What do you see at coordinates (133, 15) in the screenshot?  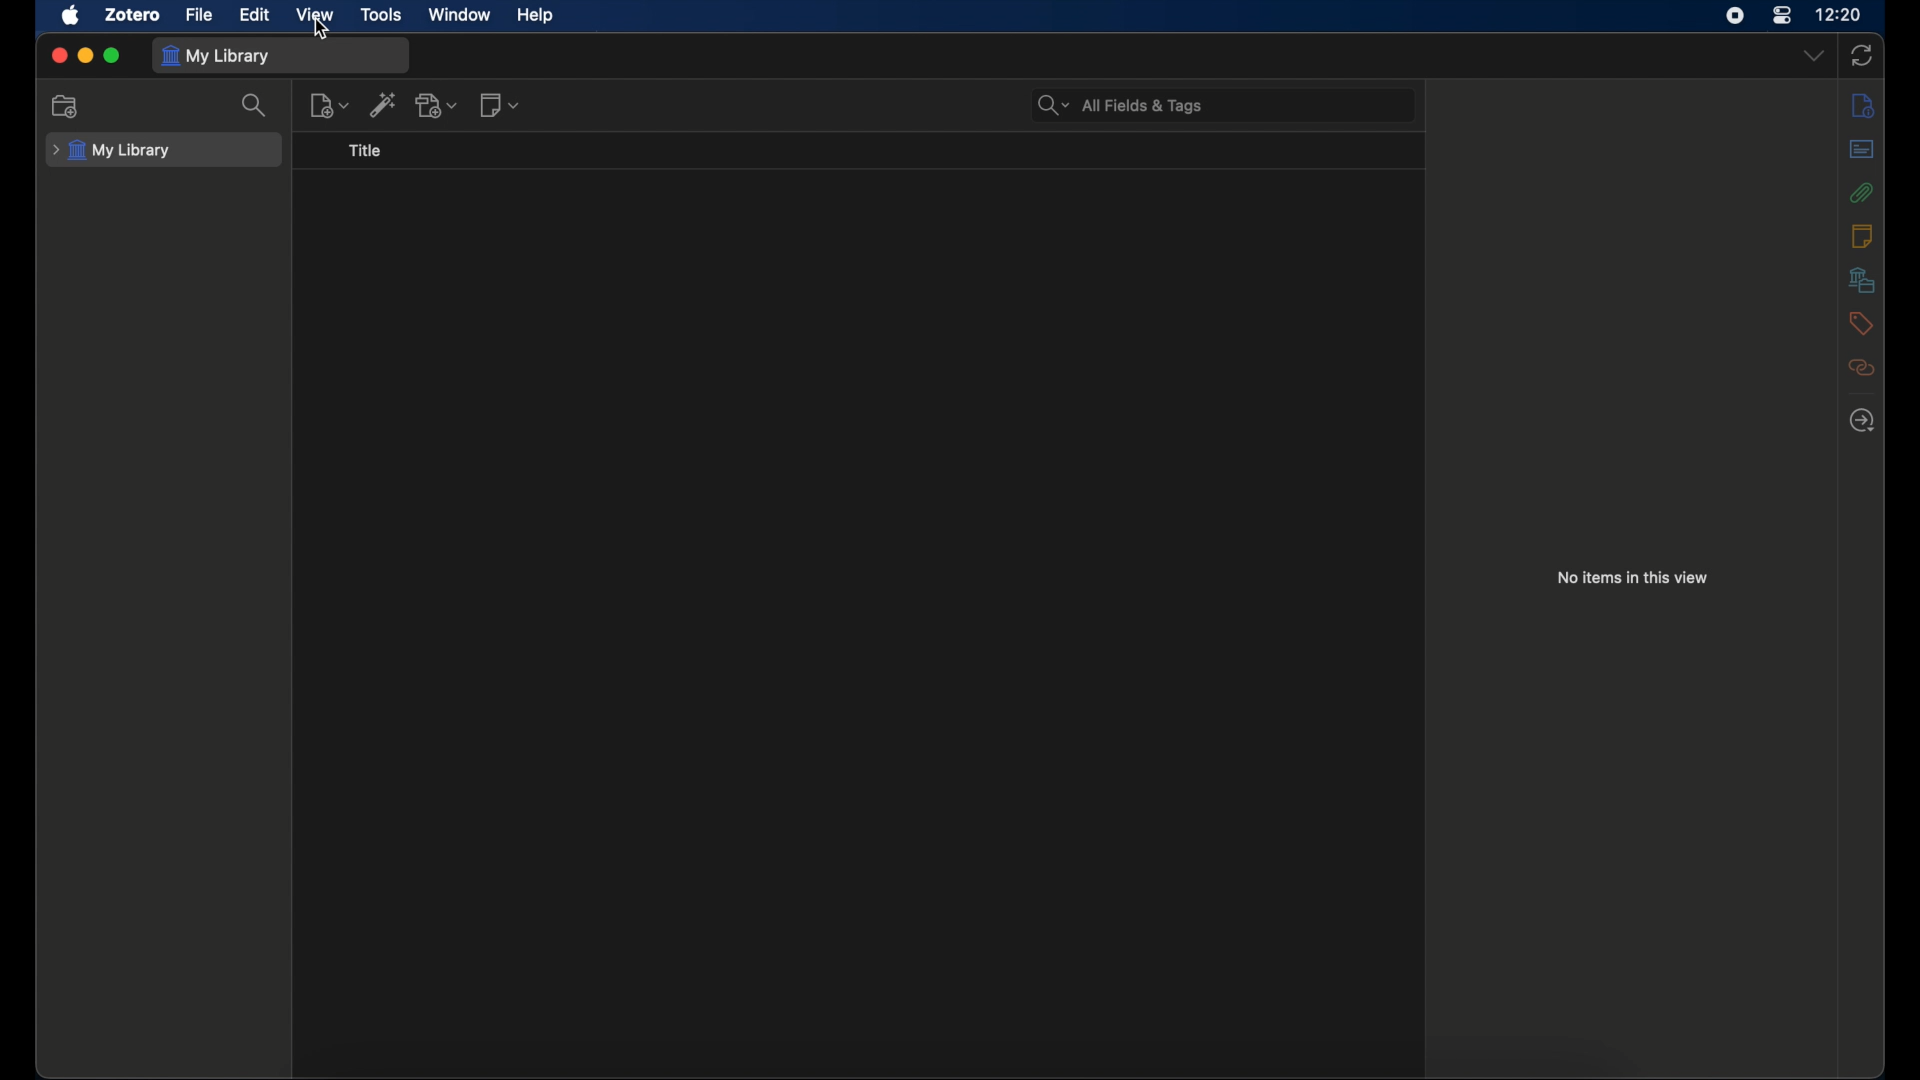 I see `zotero` at bounding box center [133, 15].